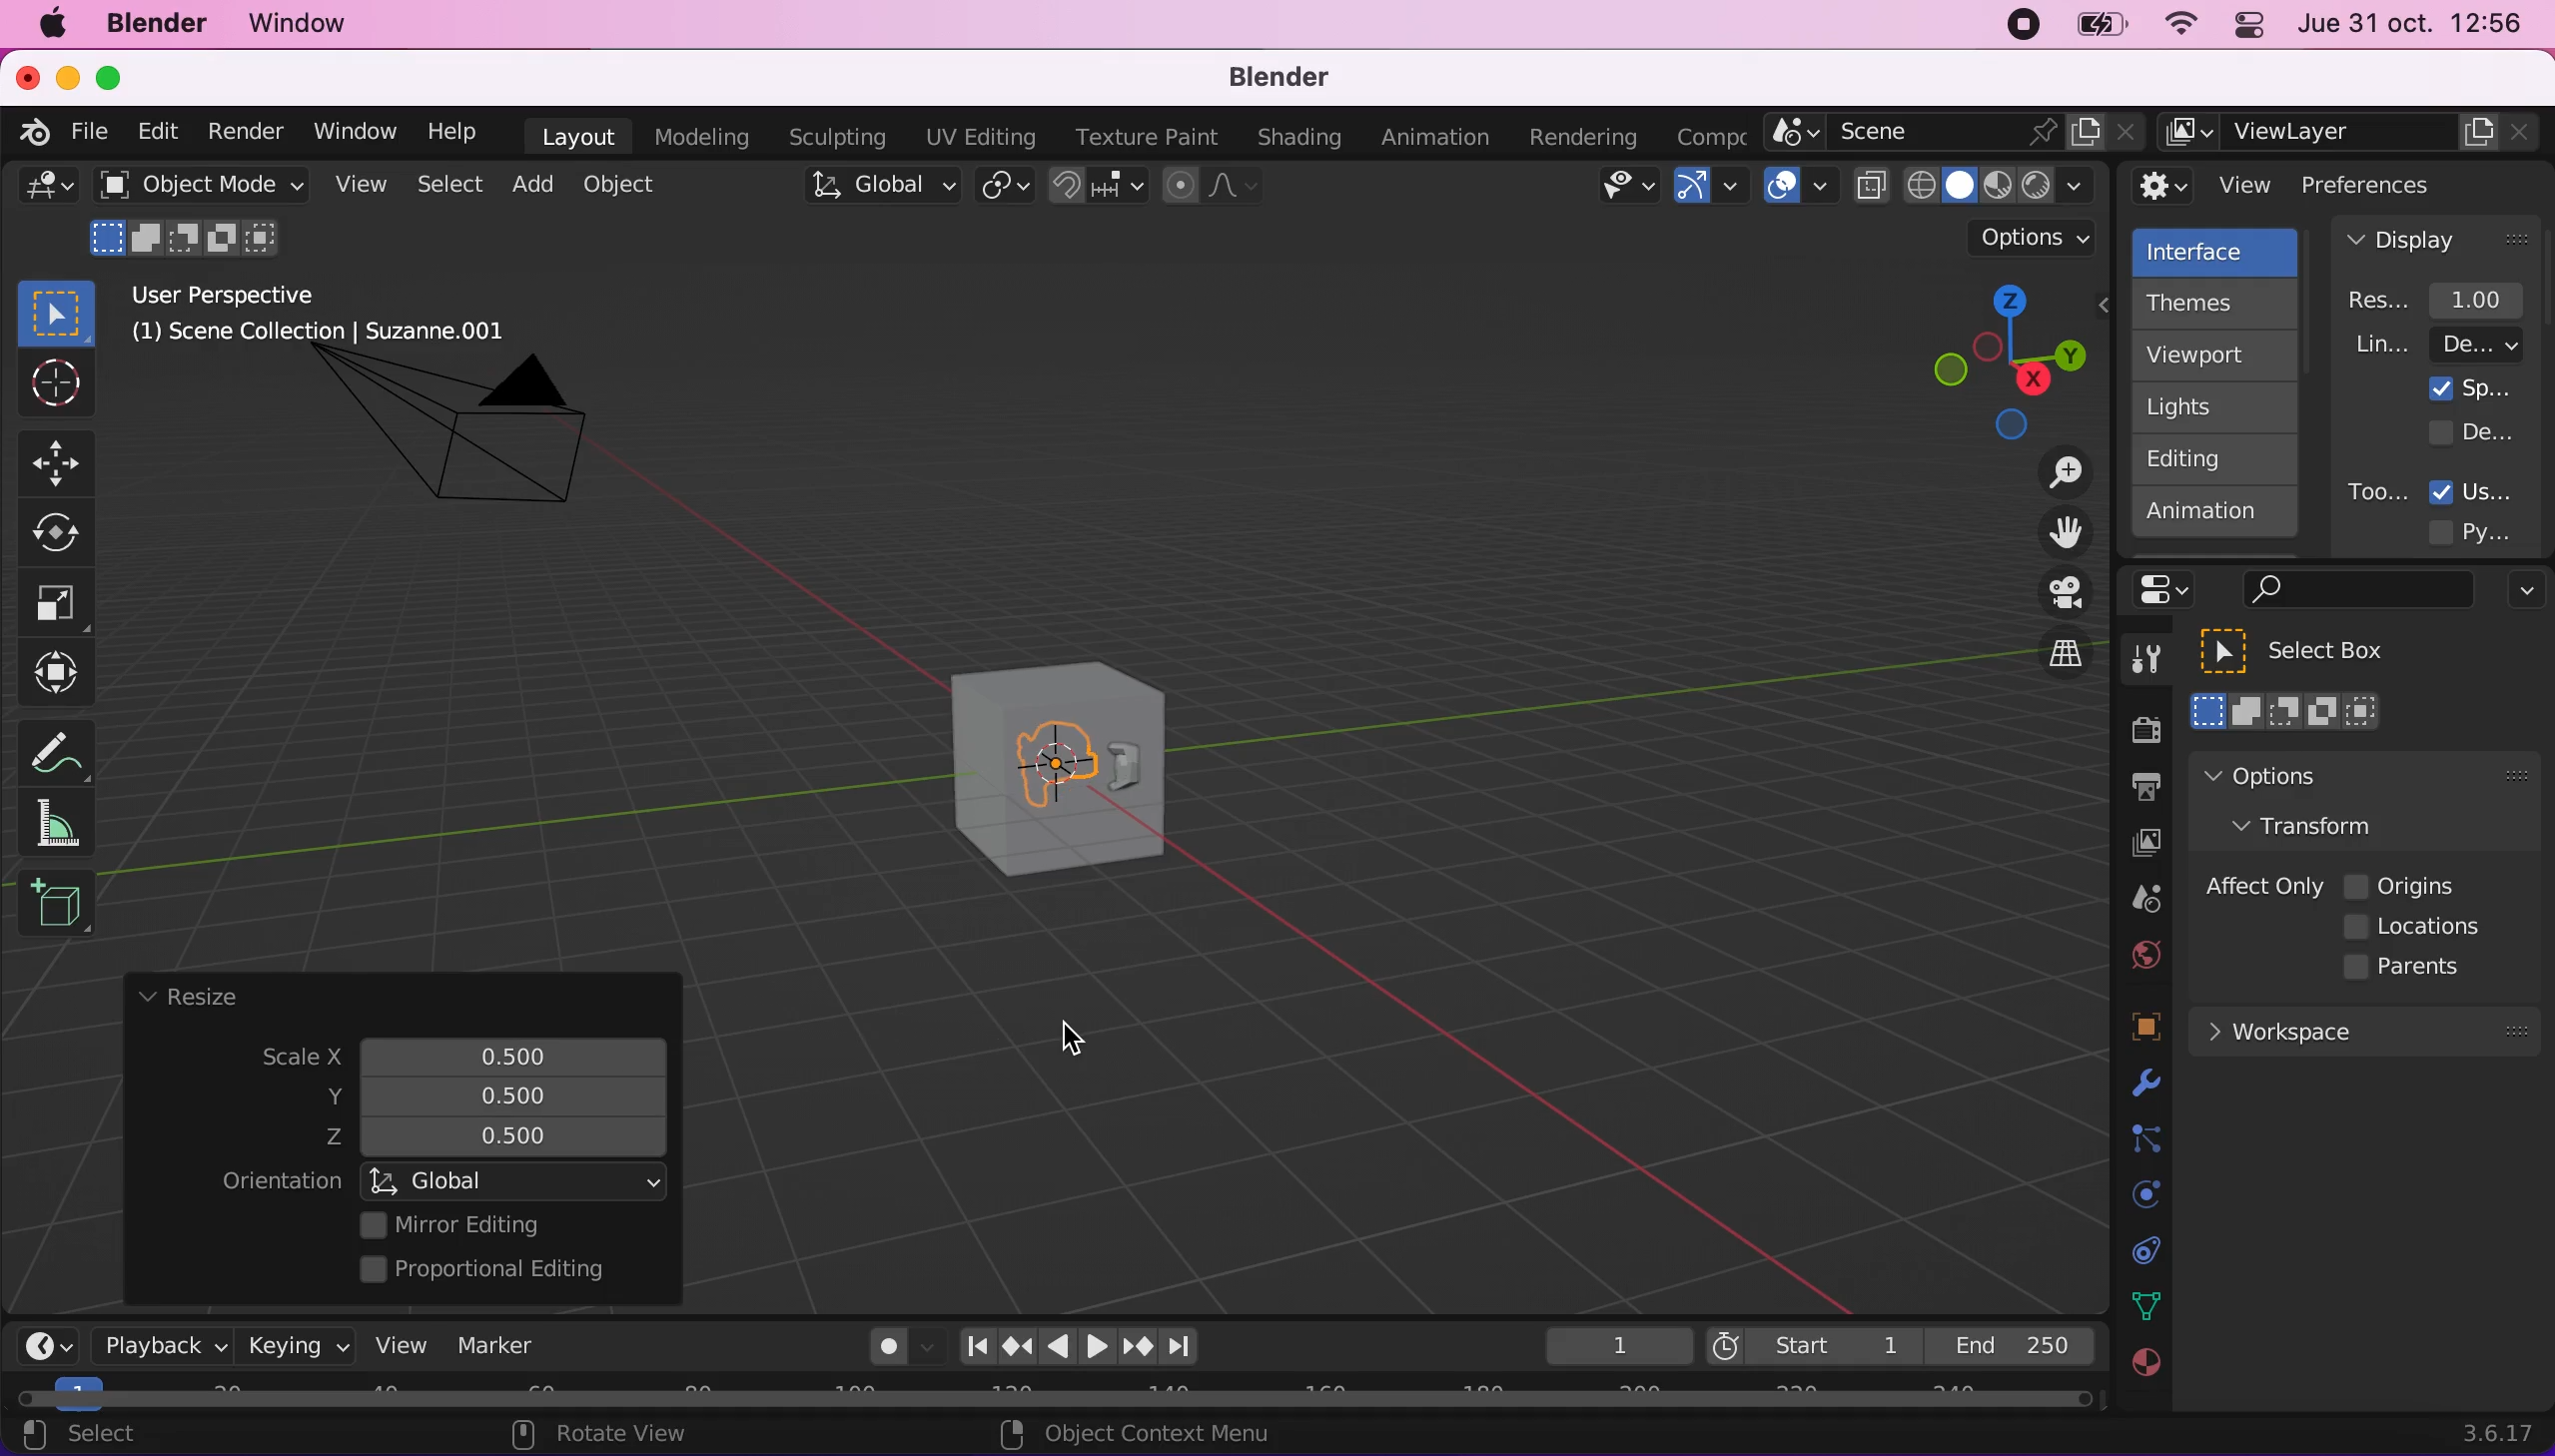  What do you see at coordinates (65, 460) in the screenshot?
I see `` at bounding box center [65, 460].